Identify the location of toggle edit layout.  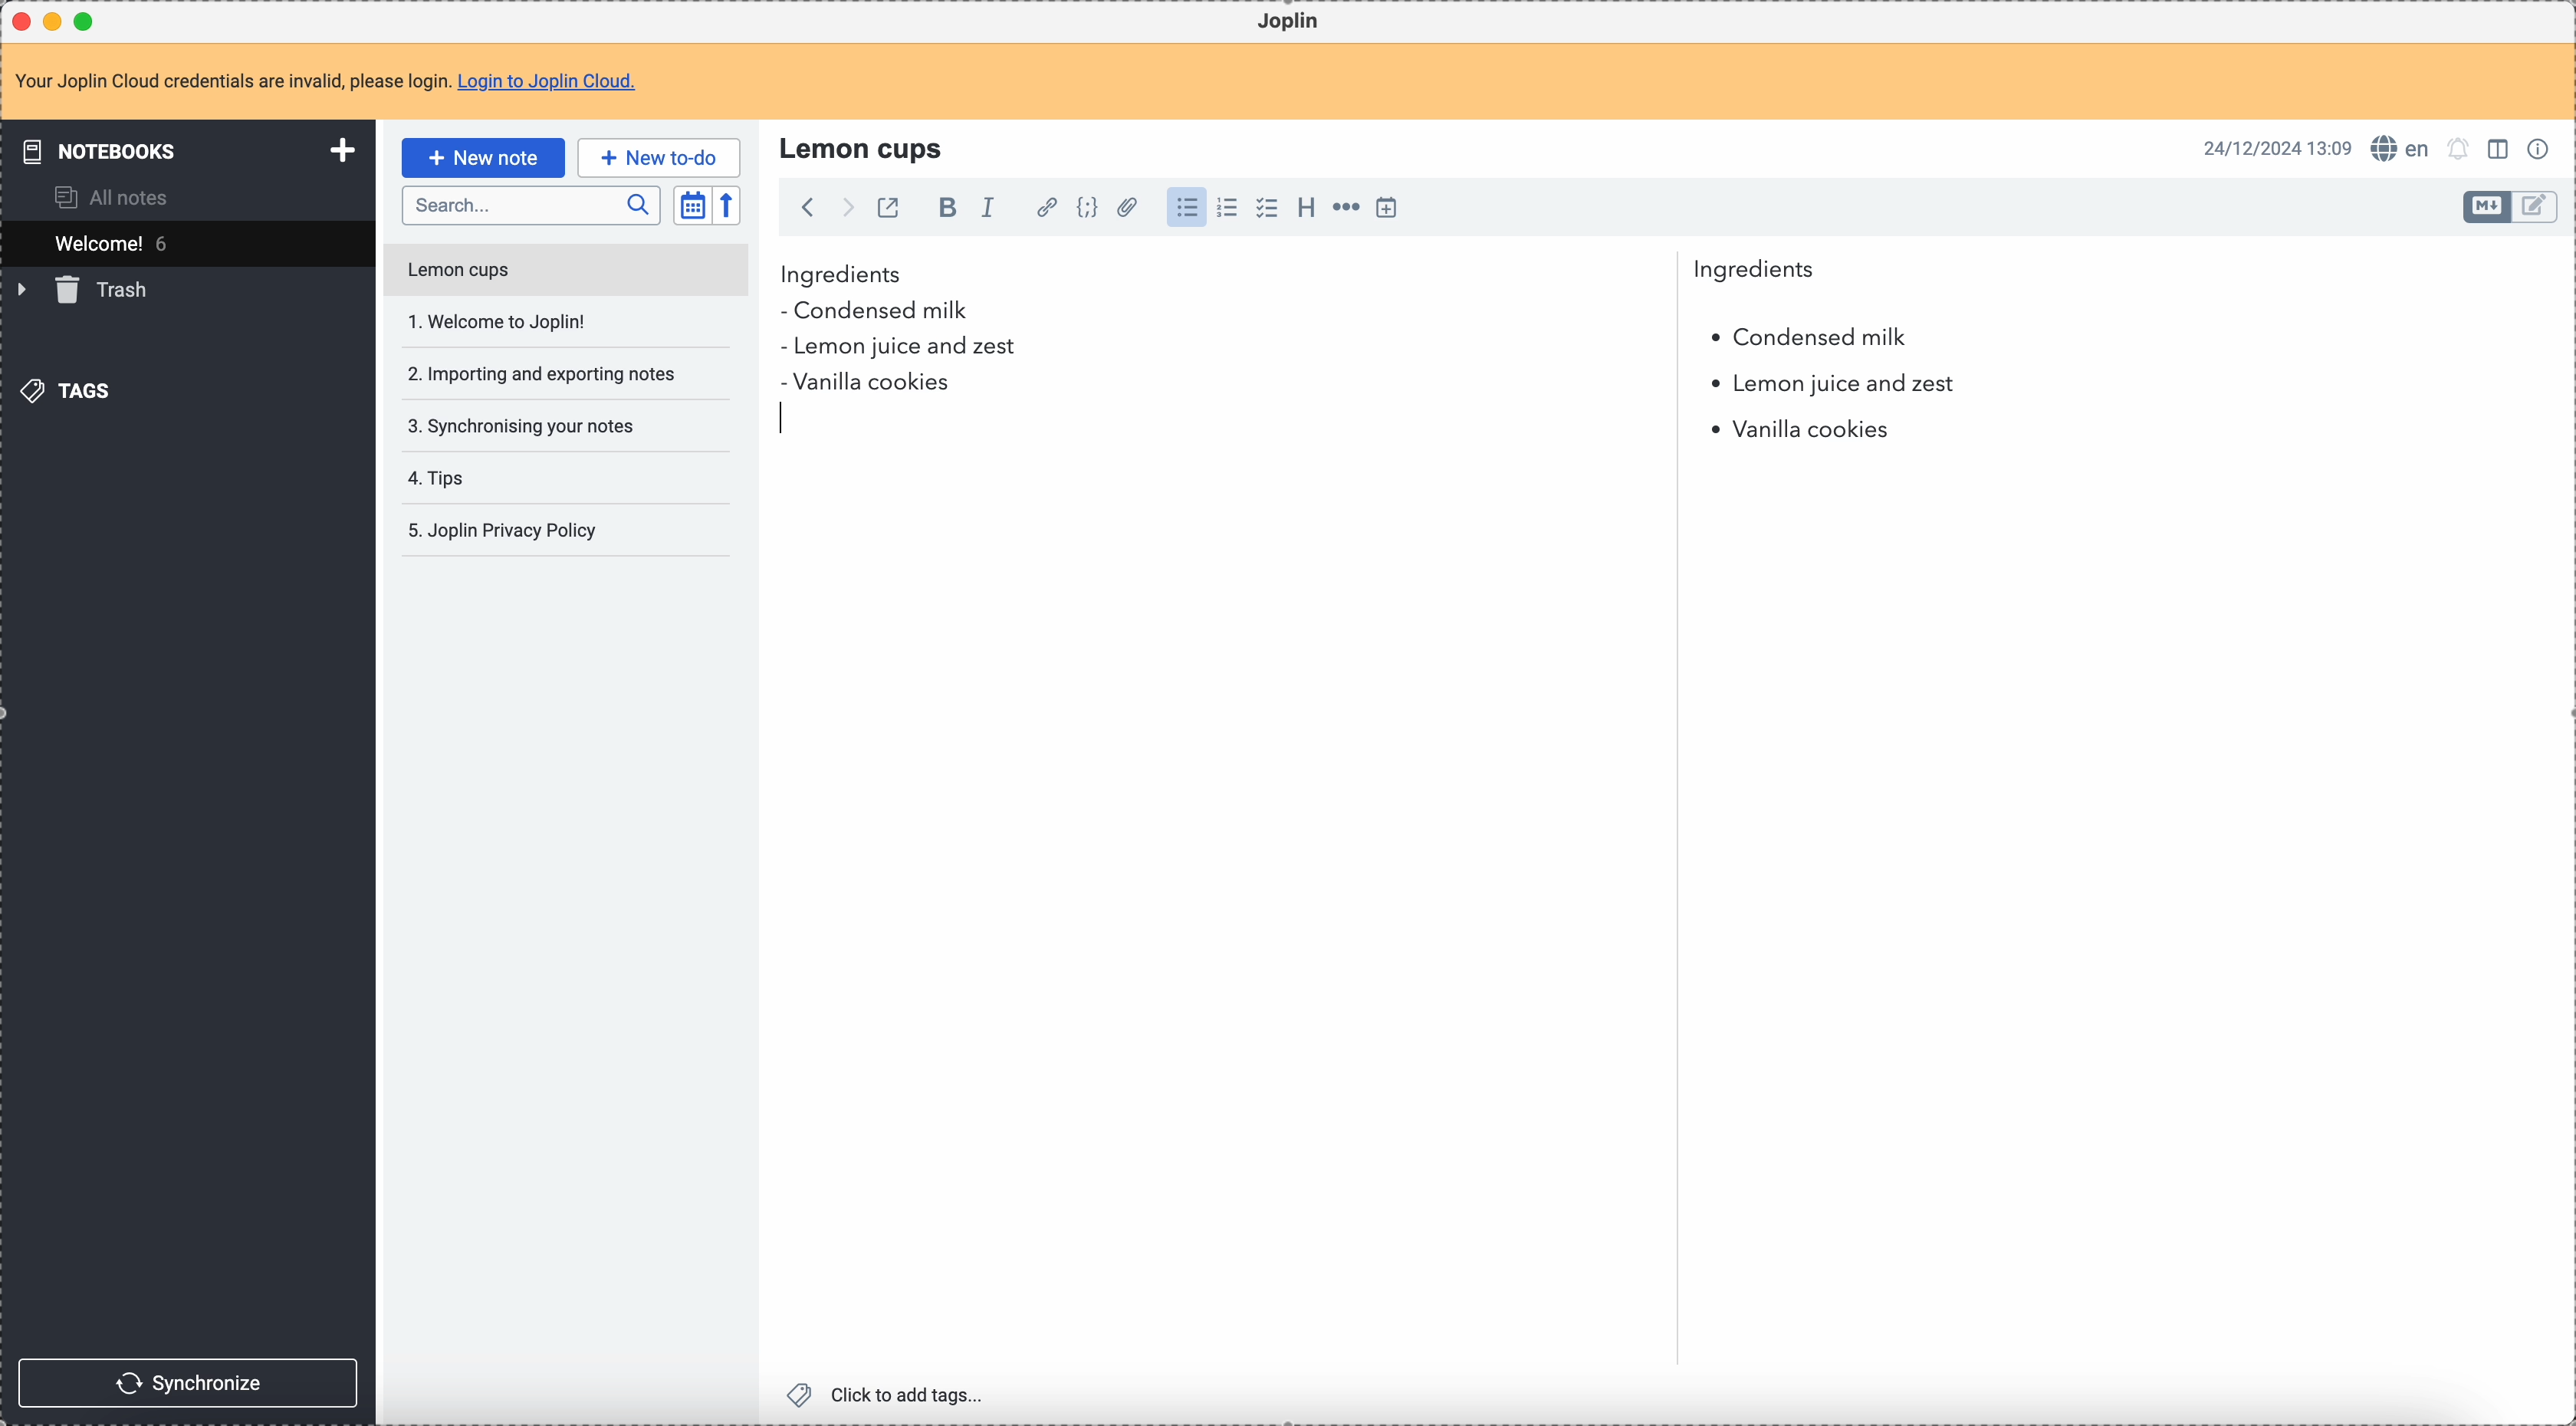
(2501, 147).